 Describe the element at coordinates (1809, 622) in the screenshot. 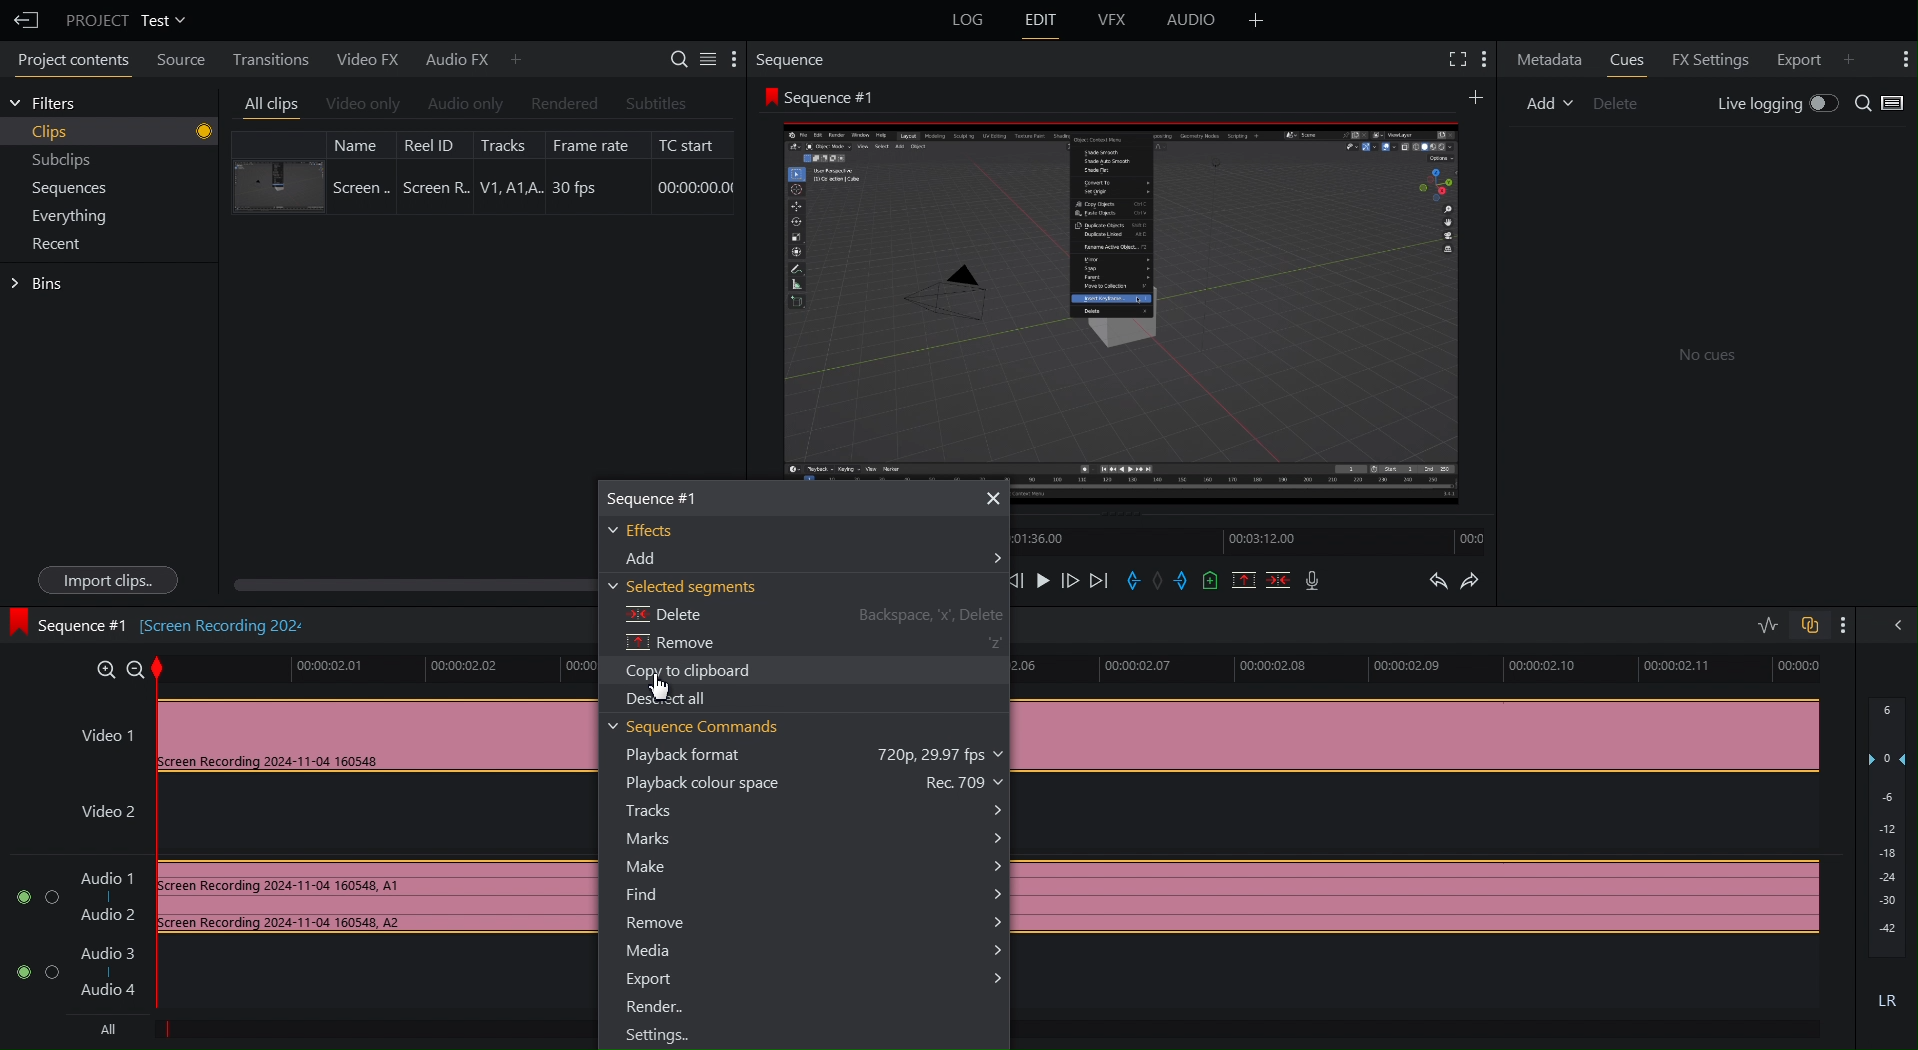

I see `Toggle Auto Sync` at that location.